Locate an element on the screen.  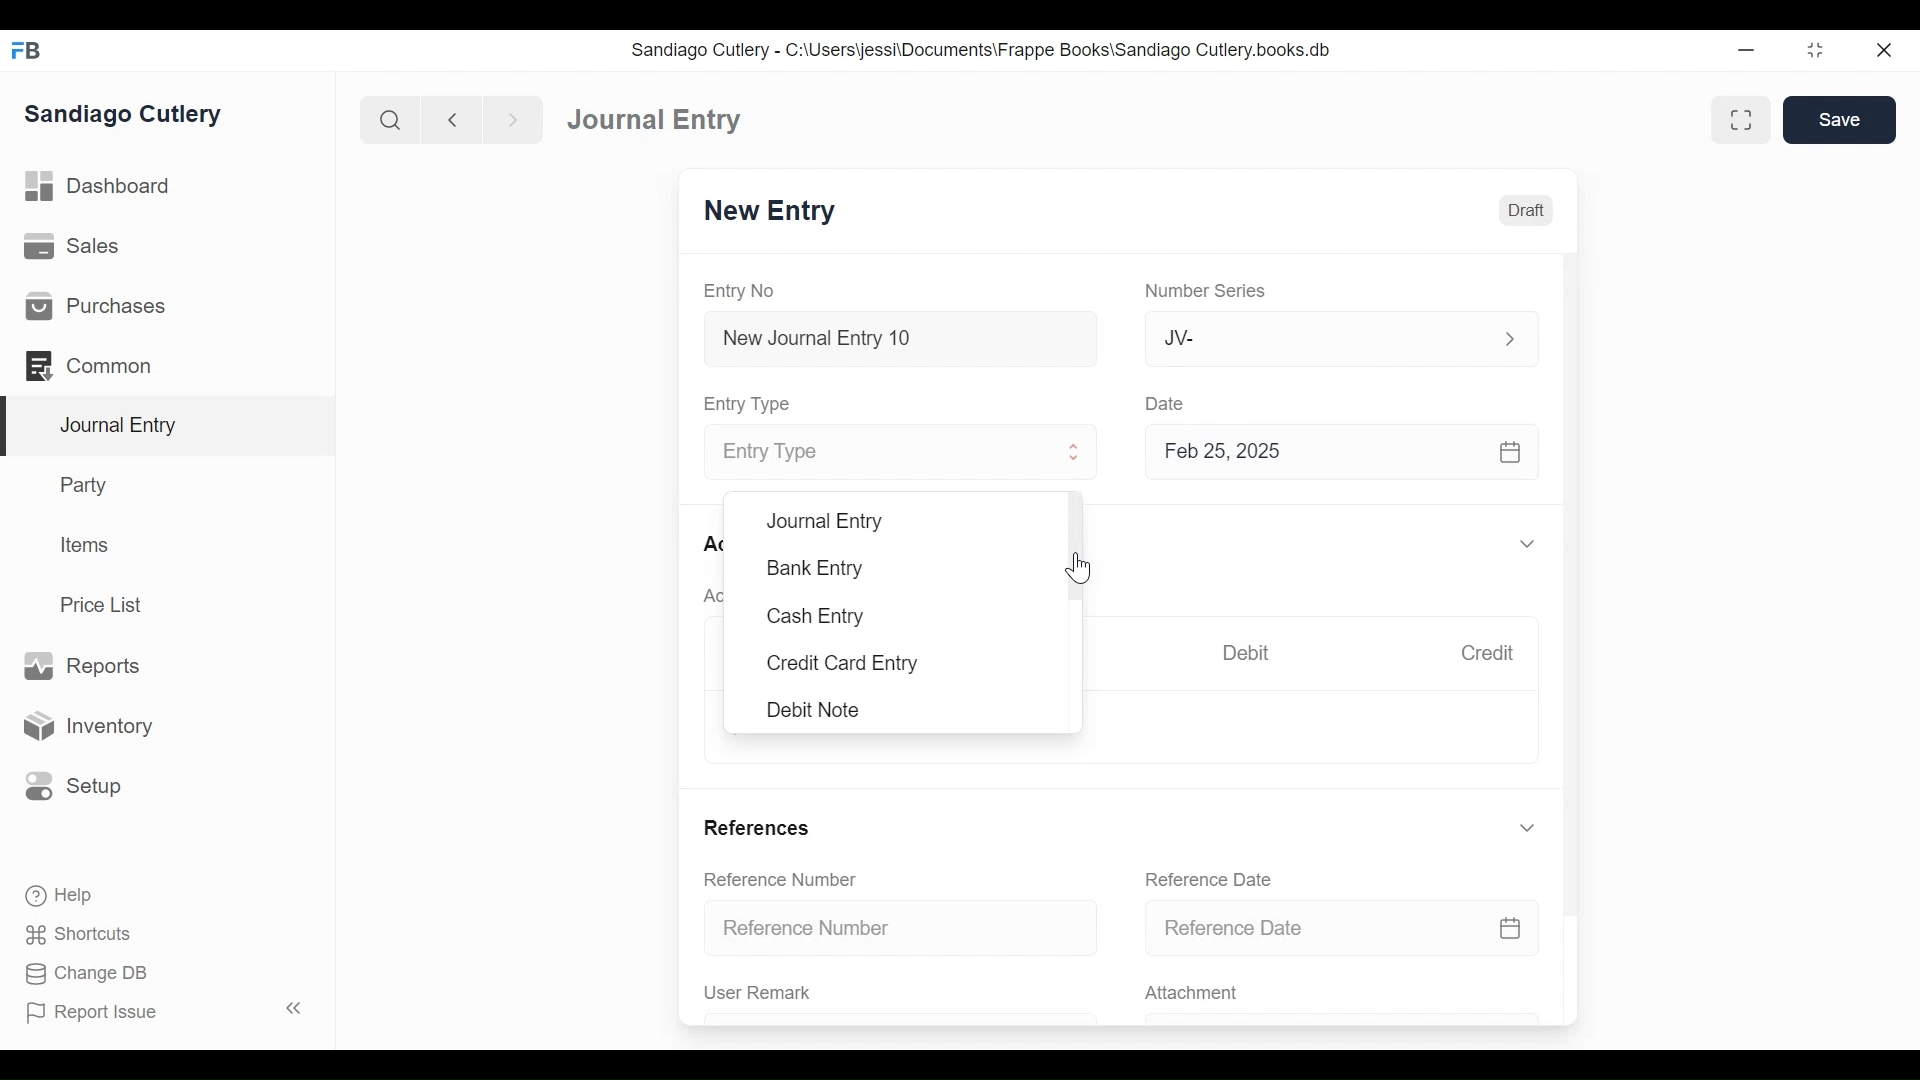
Entry Type is located at coordinates (877, 453).